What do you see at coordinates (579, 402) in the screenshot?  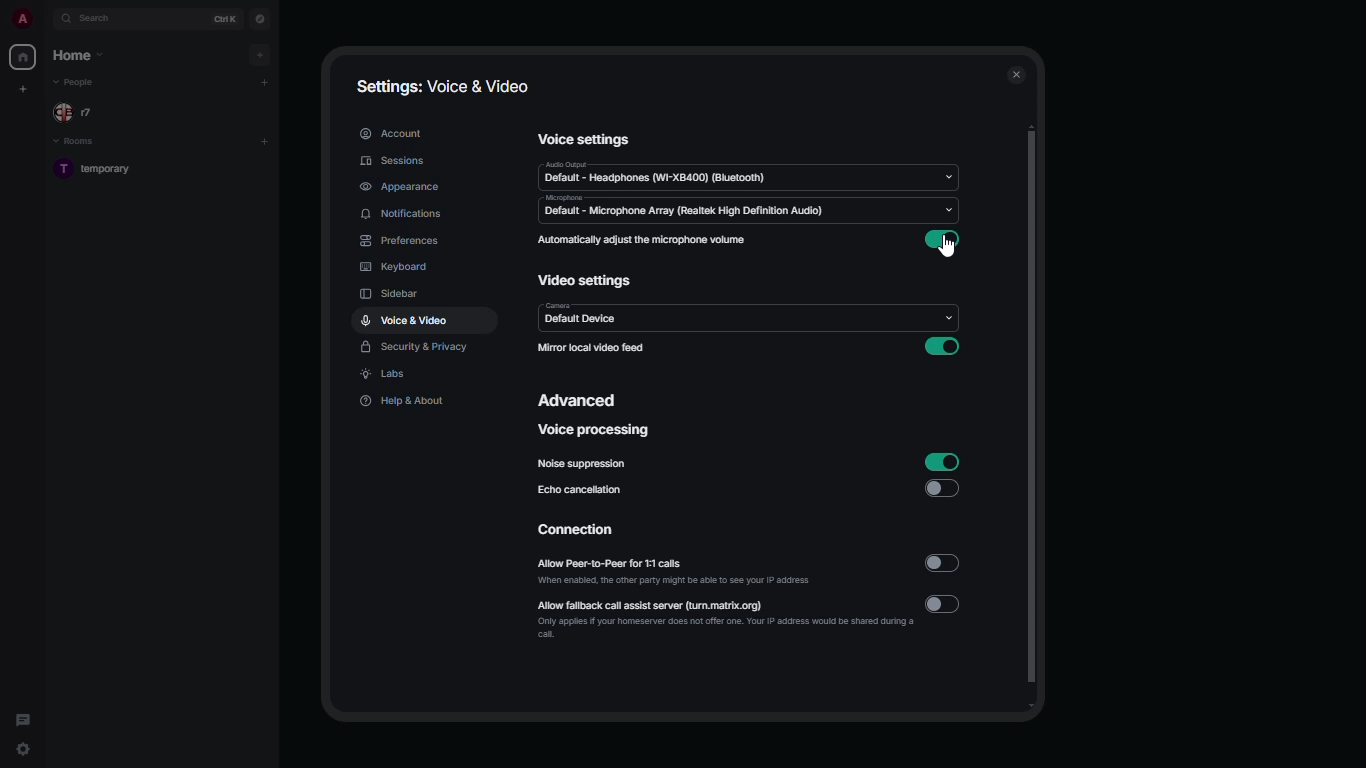 I see `advanced` at bounding box center [579, 402].